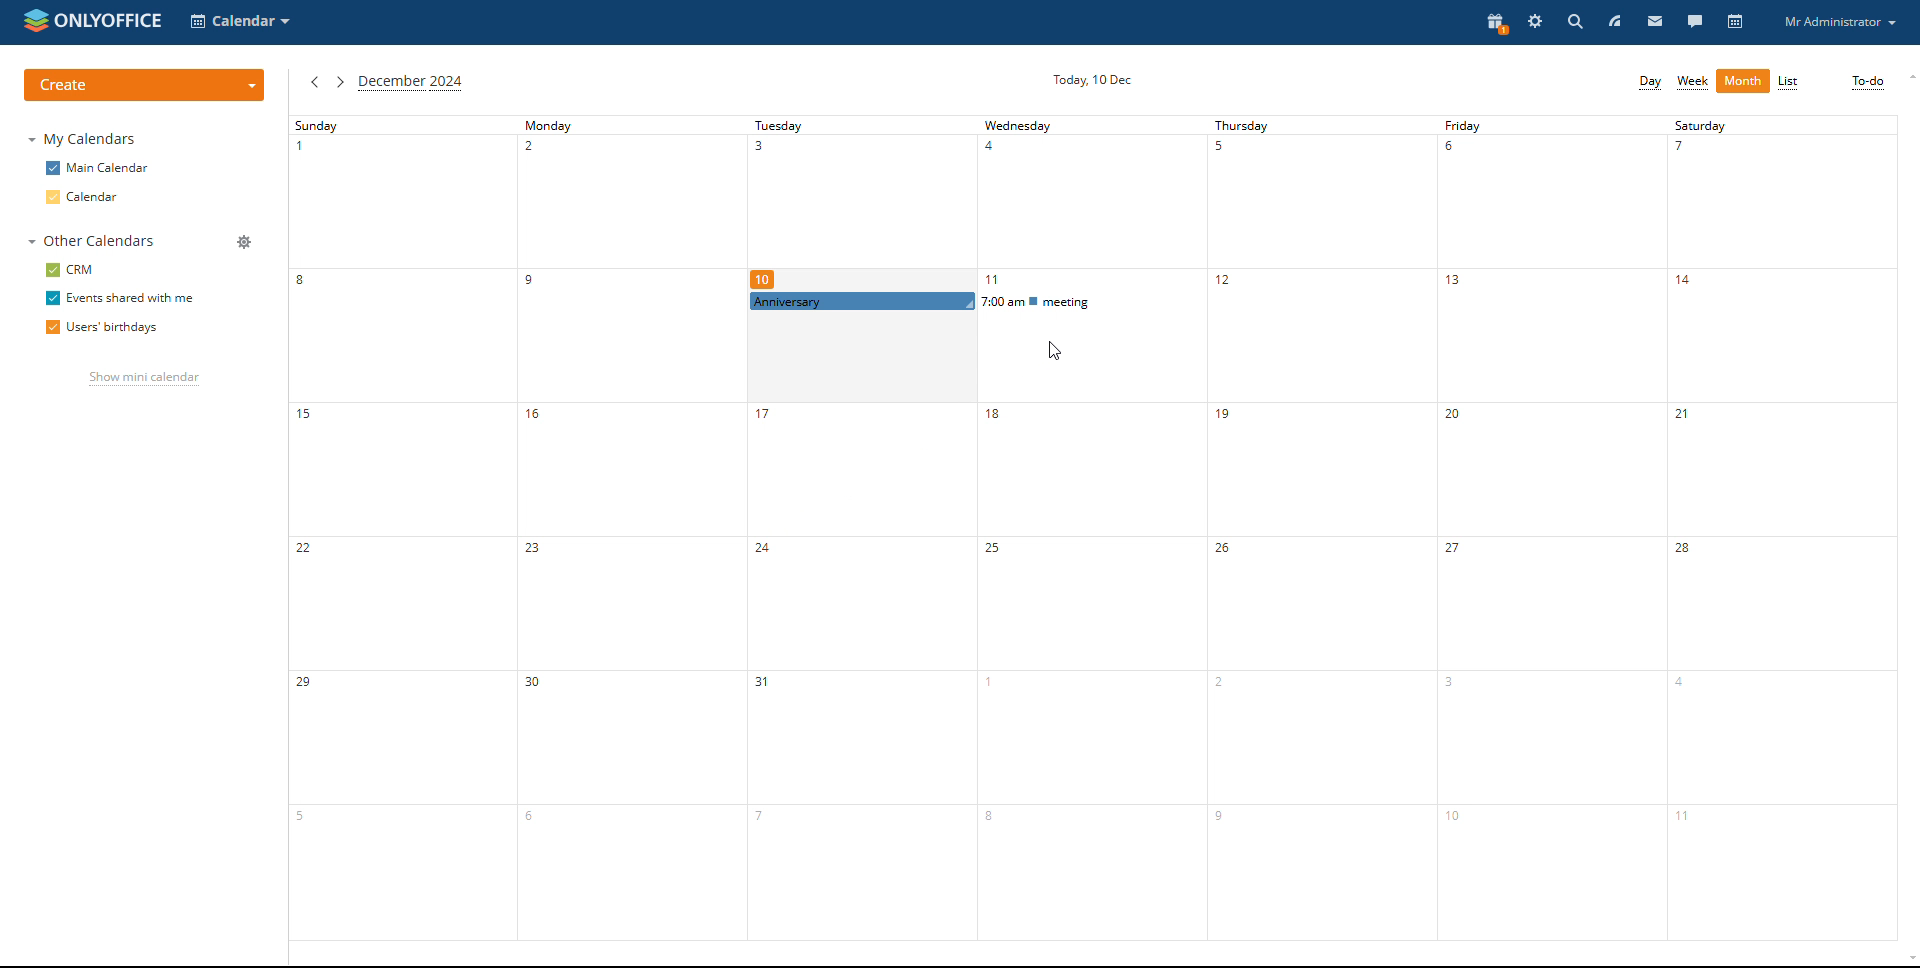 This screenshot has width=1920, height=968. What do you see at coordinates (91, 241) in the screenshot?
I see `other calendars` at bounding box center [91, 241].